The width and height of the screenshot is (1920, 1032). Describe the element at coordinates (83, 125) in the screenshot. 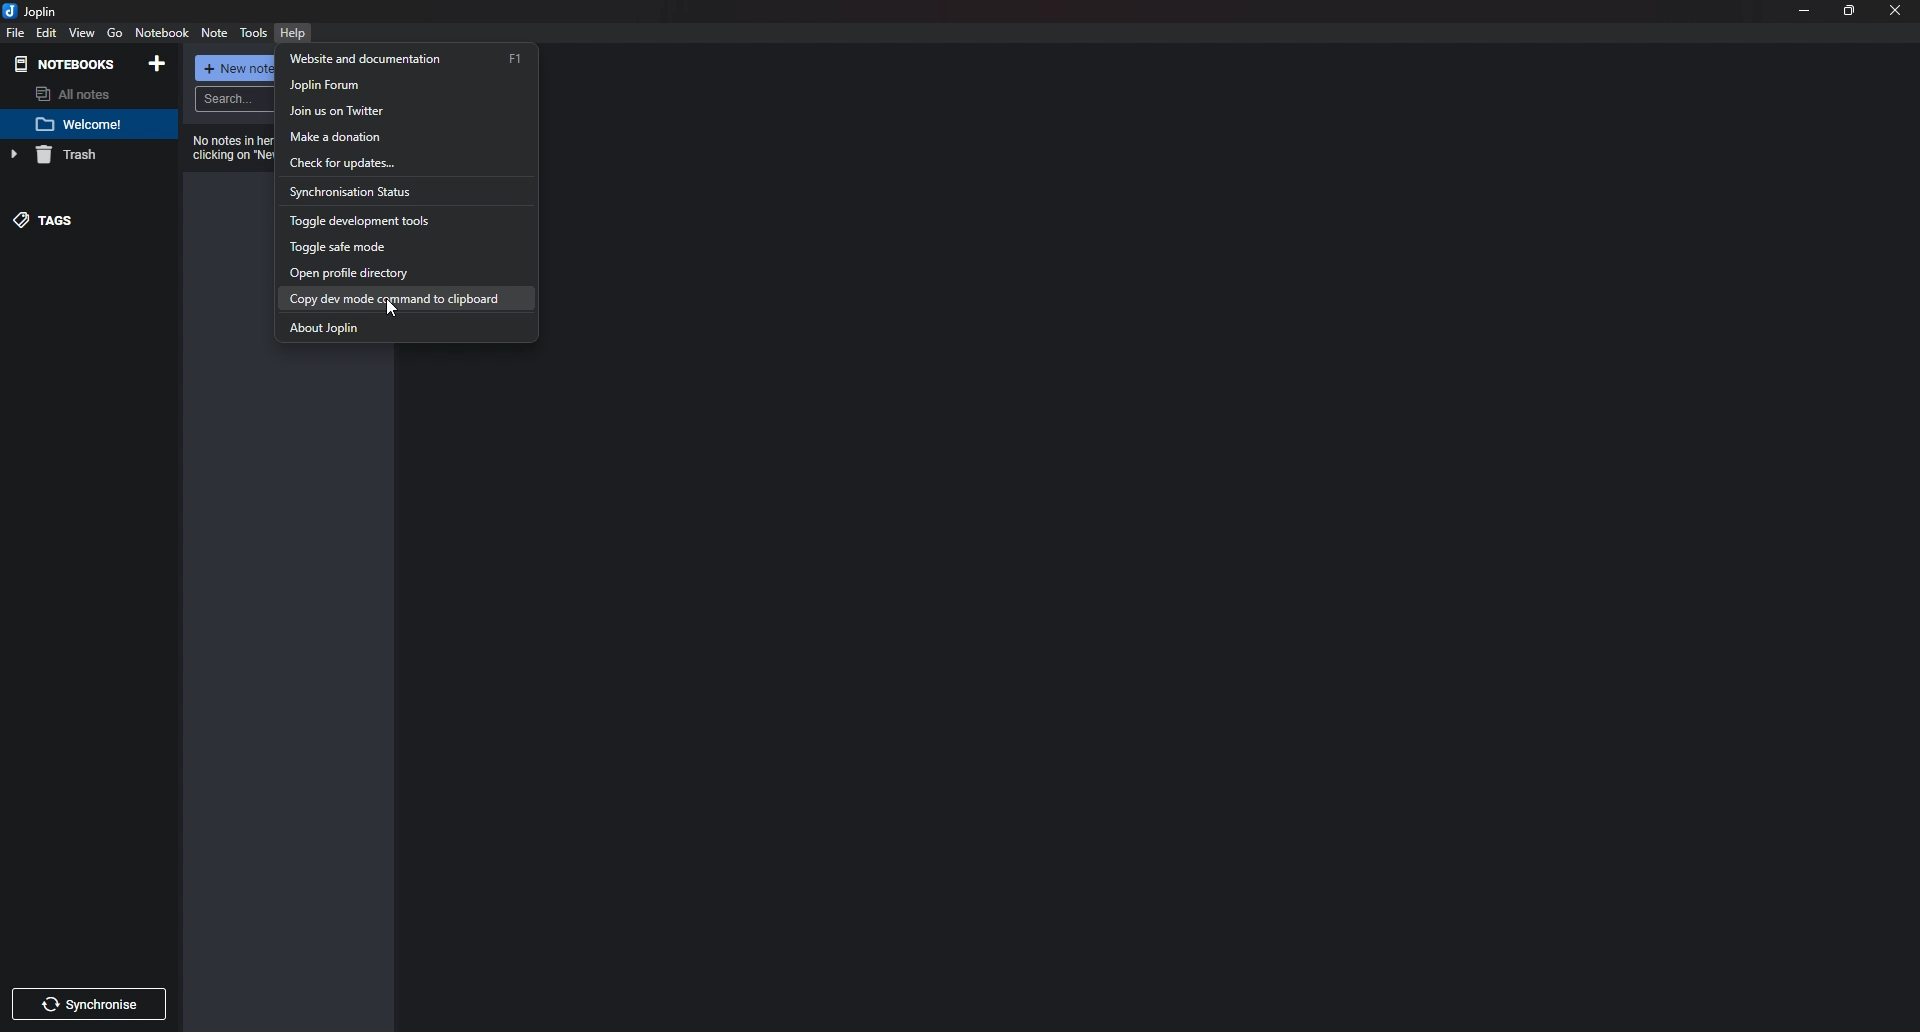

I see `Note` at that location.